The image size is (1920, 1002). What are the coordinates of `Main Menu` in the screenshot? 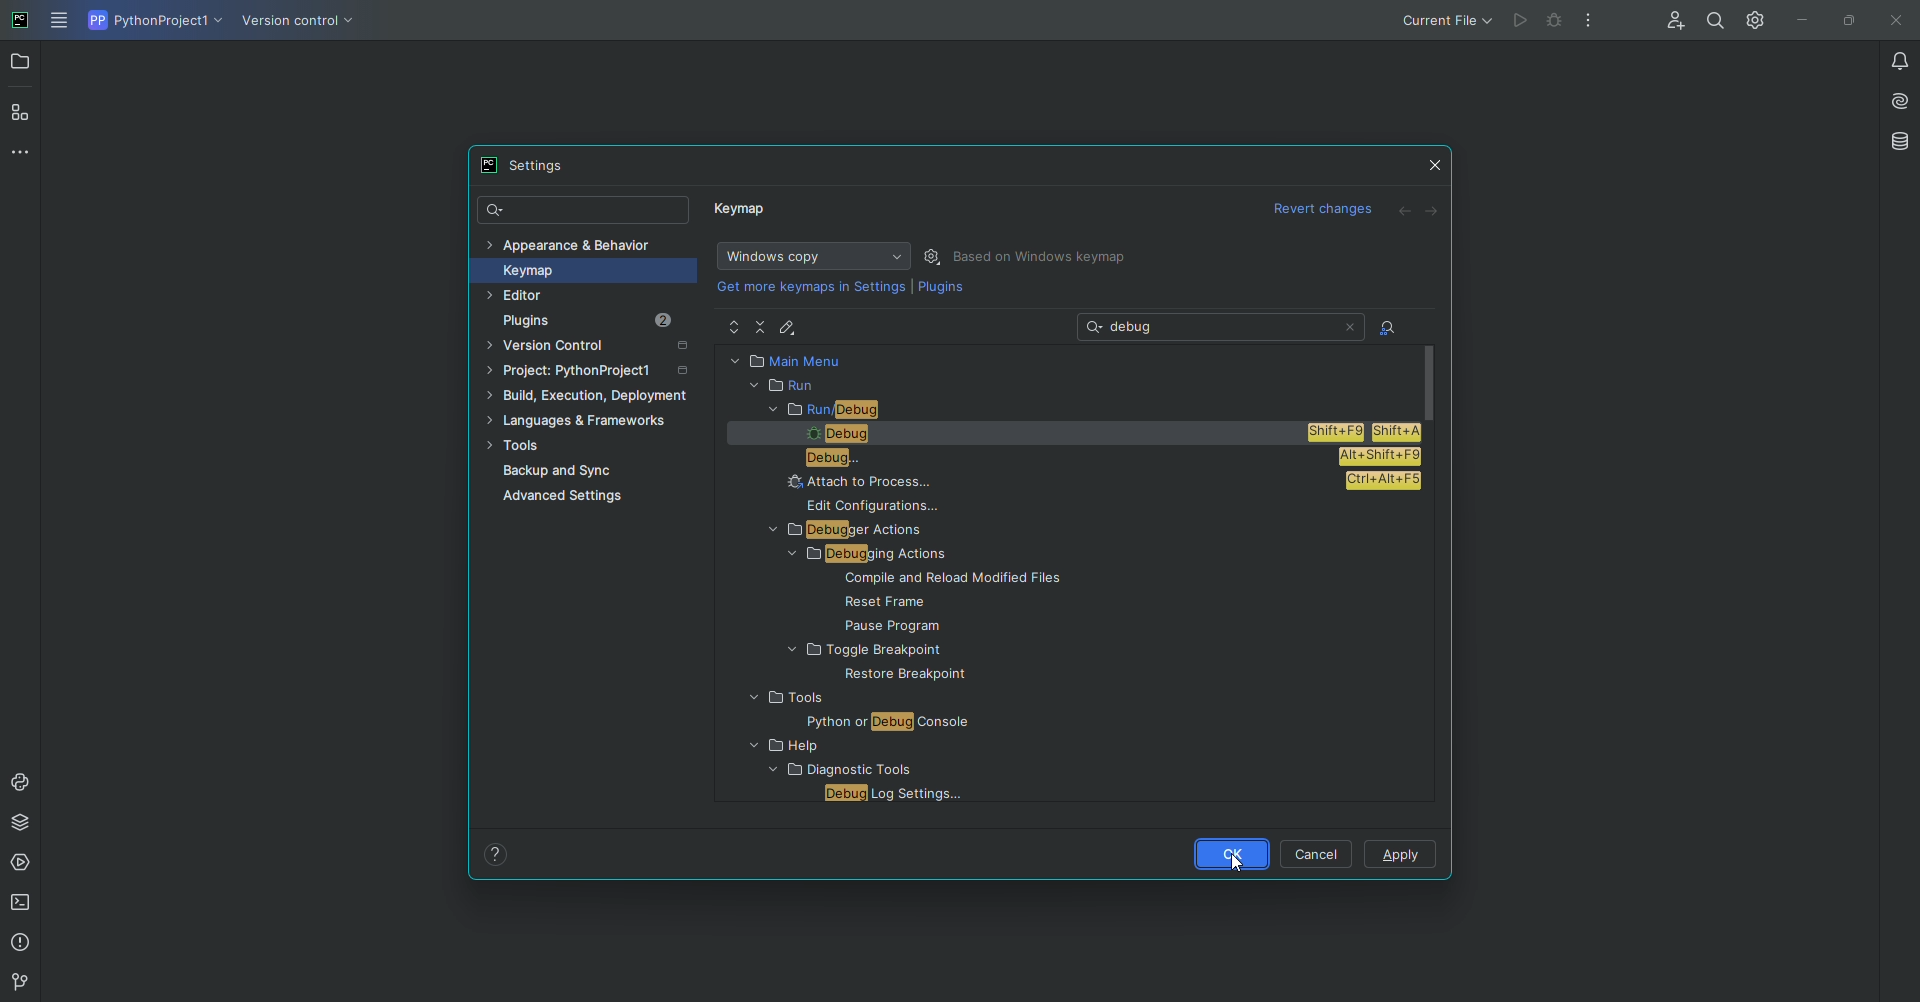 It's located at (61, 22).